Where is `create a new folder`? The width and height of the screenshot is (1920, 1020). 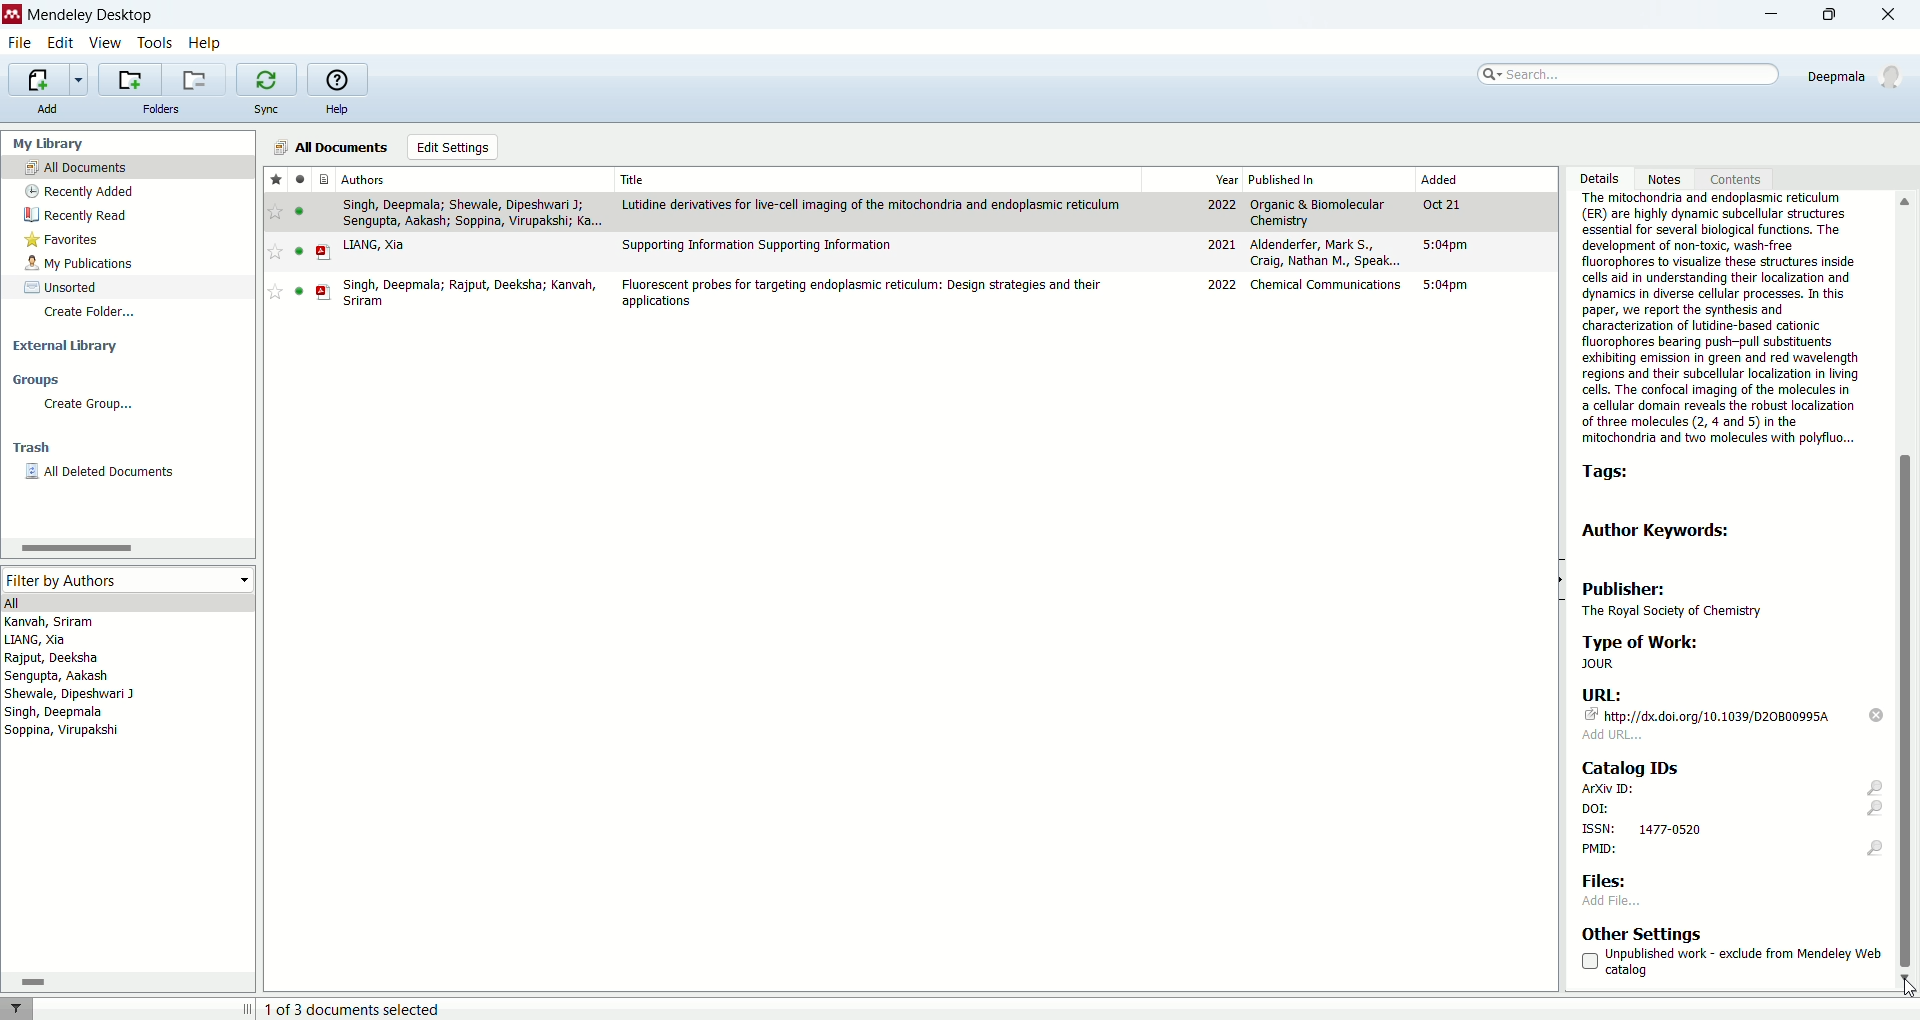
create a new folder is located at coordinates (128, 79).